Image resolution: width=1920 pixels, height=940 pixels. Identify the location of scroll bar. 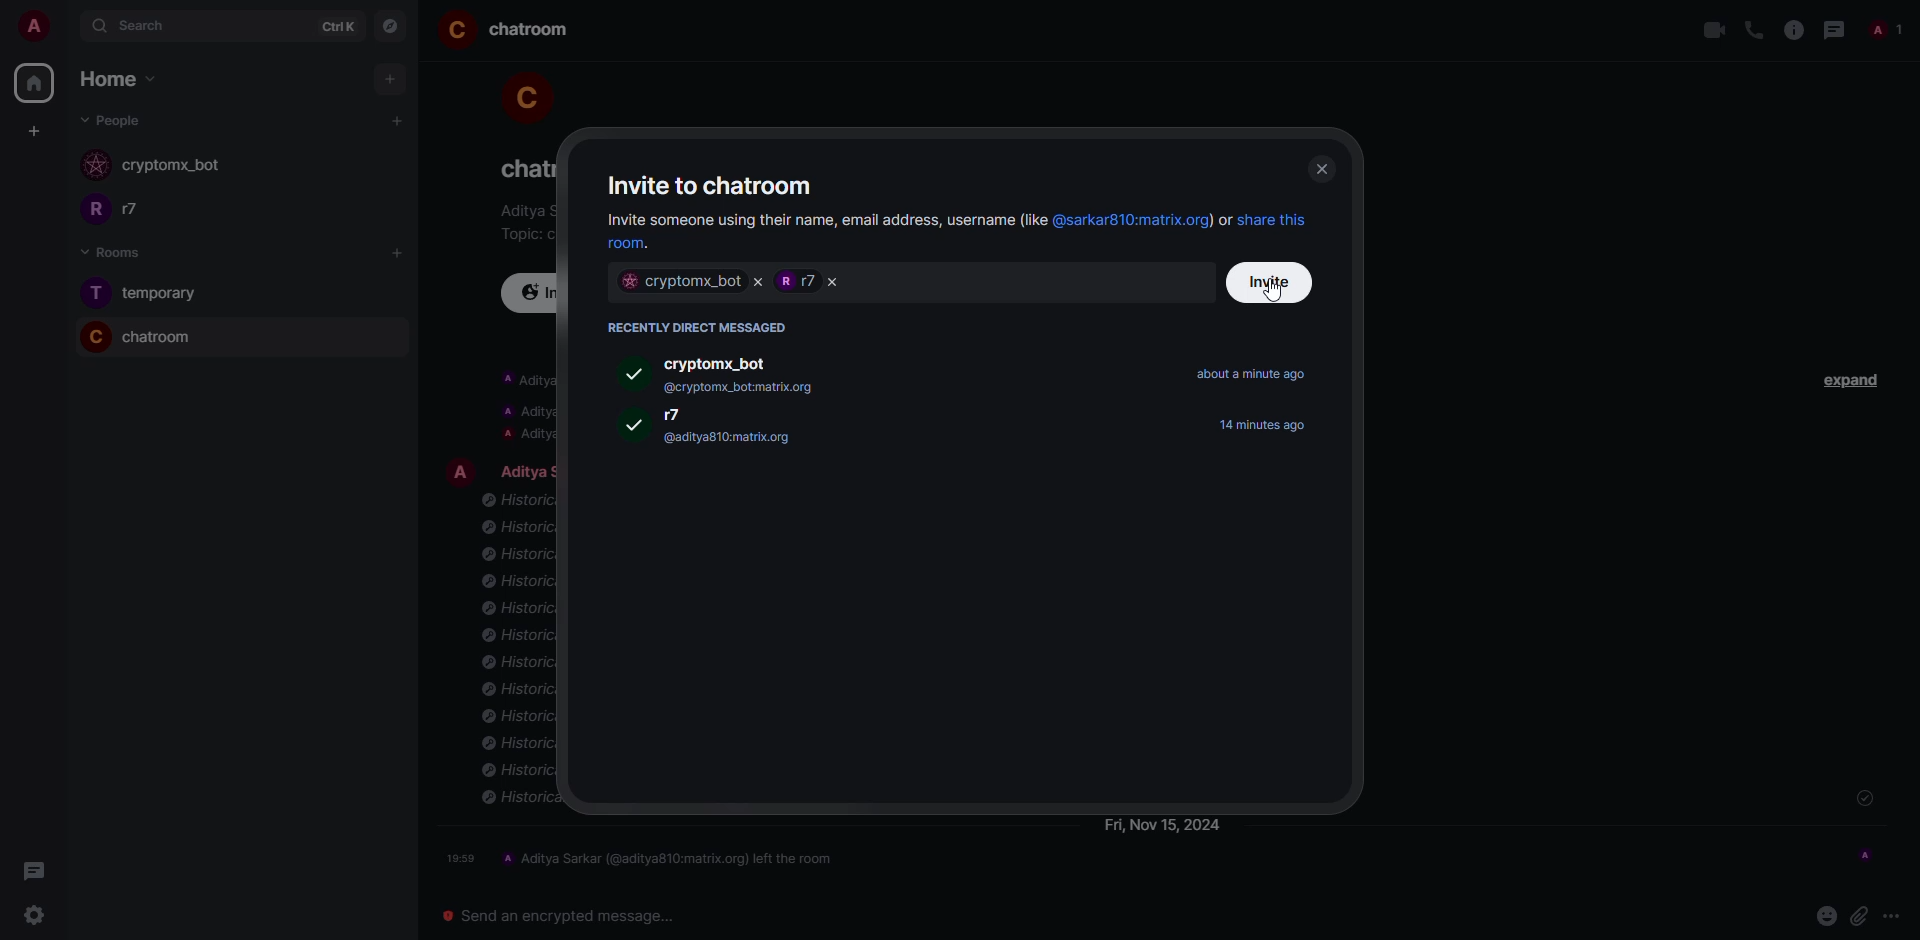
(1923, 606).